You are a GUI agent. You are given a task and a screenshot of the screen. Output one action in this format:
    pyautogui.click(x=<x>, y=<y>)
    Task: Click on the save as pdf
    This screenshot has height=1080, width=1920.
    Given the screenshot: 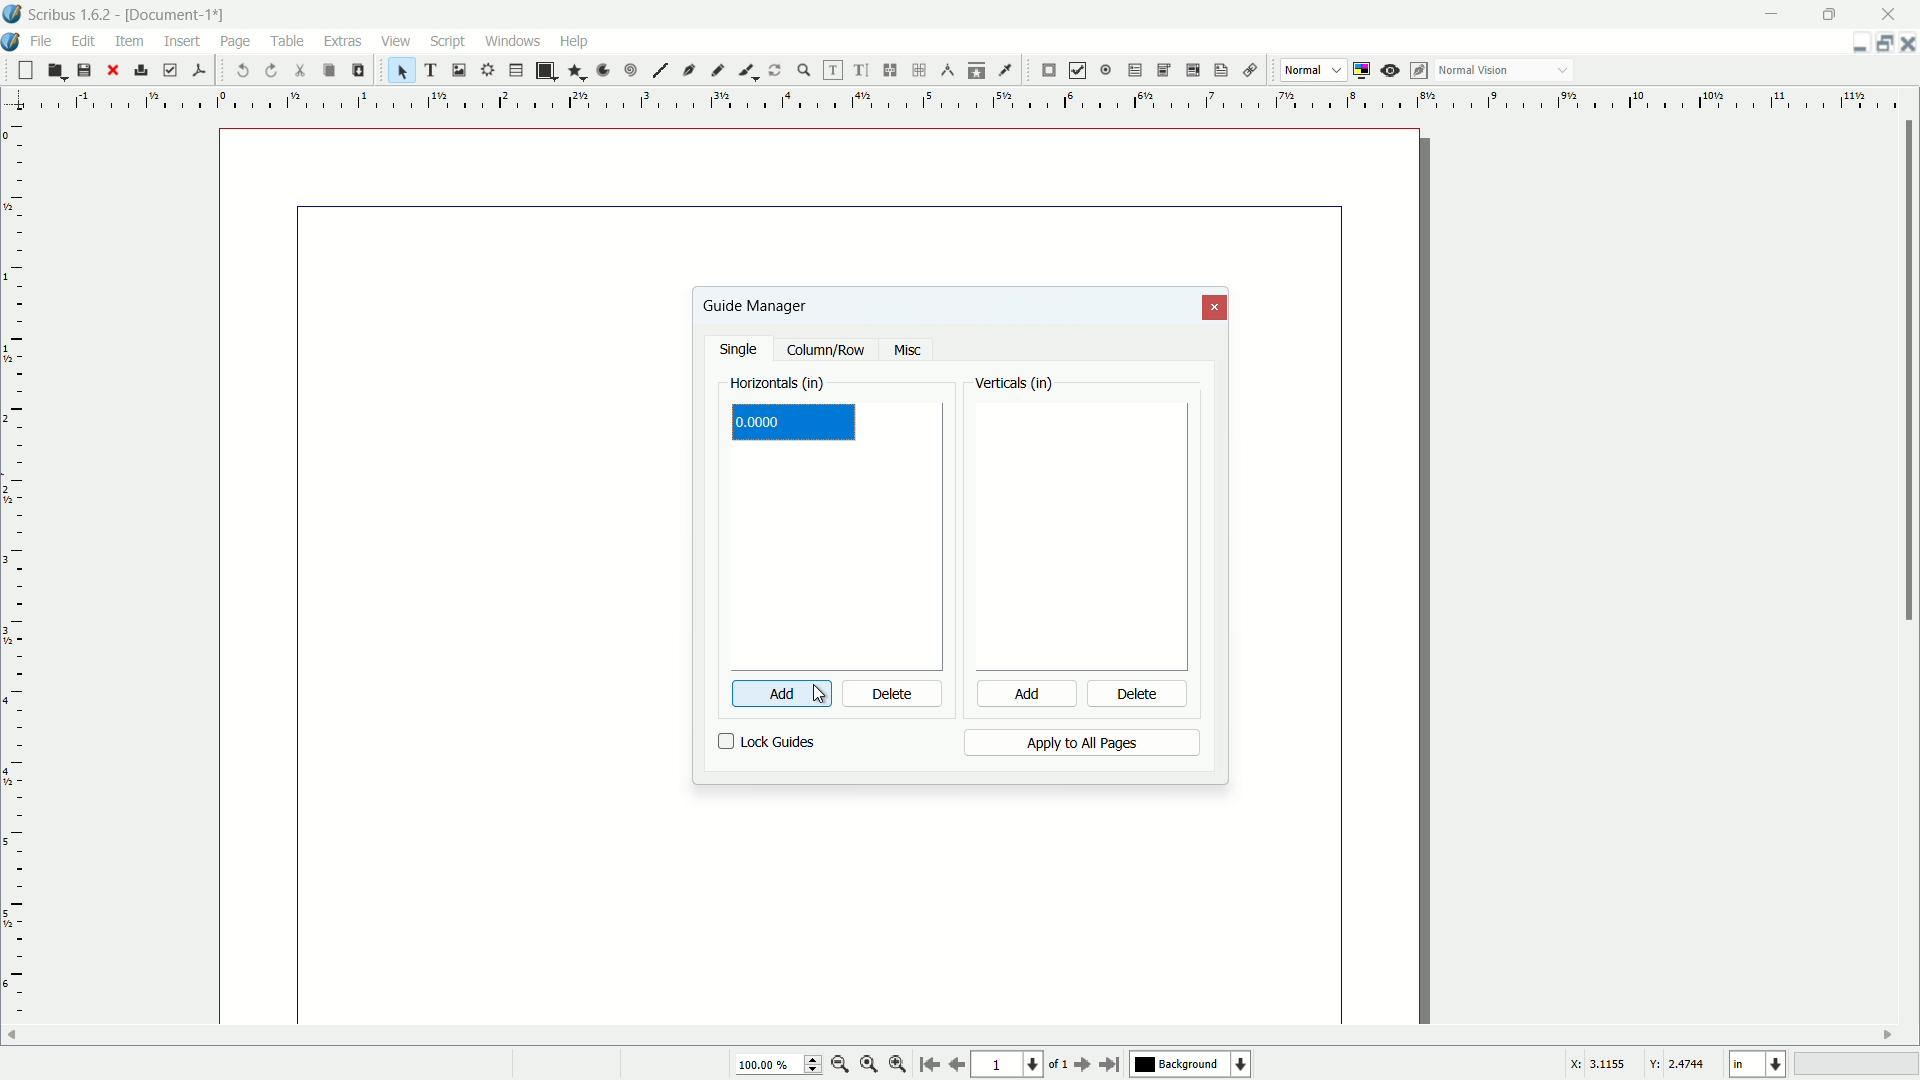 What is the action you would take?
    pyautogui.click(x=199, y=68)
    